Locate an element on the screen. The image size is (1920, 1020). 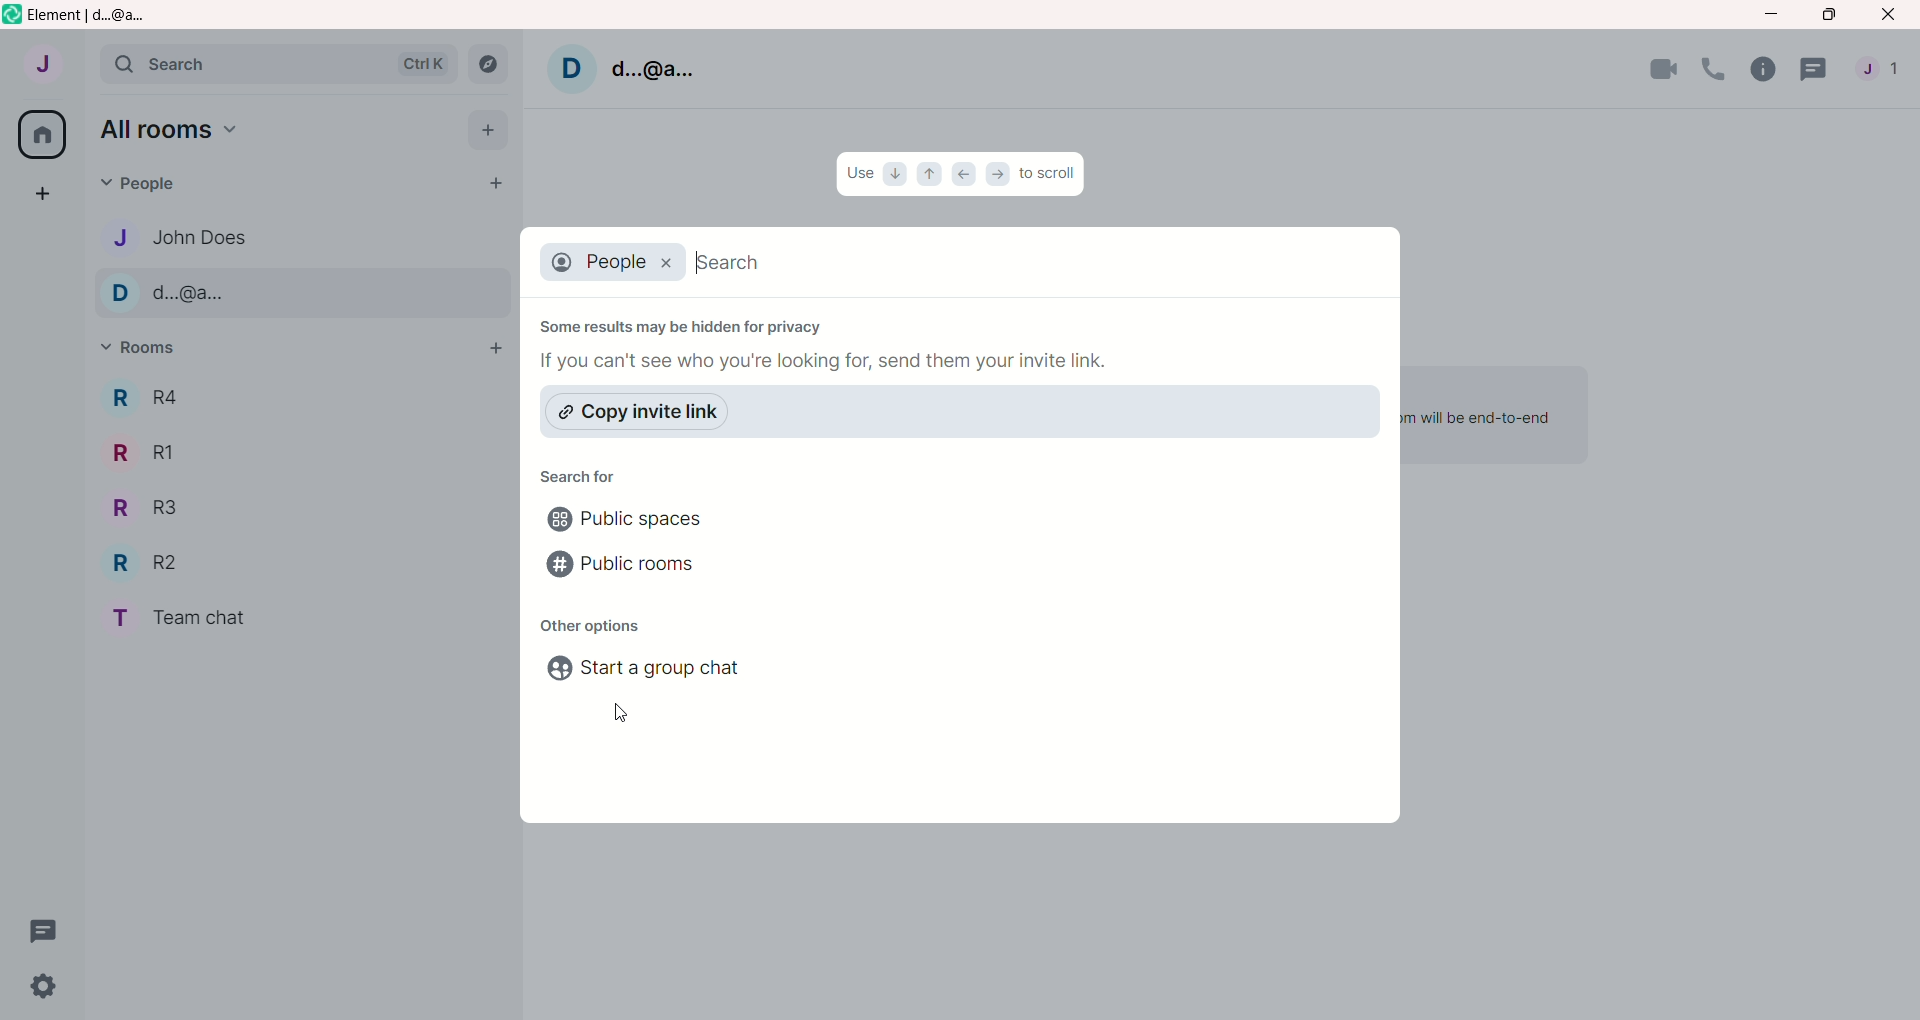
people is located at coordinates (1885, 74).